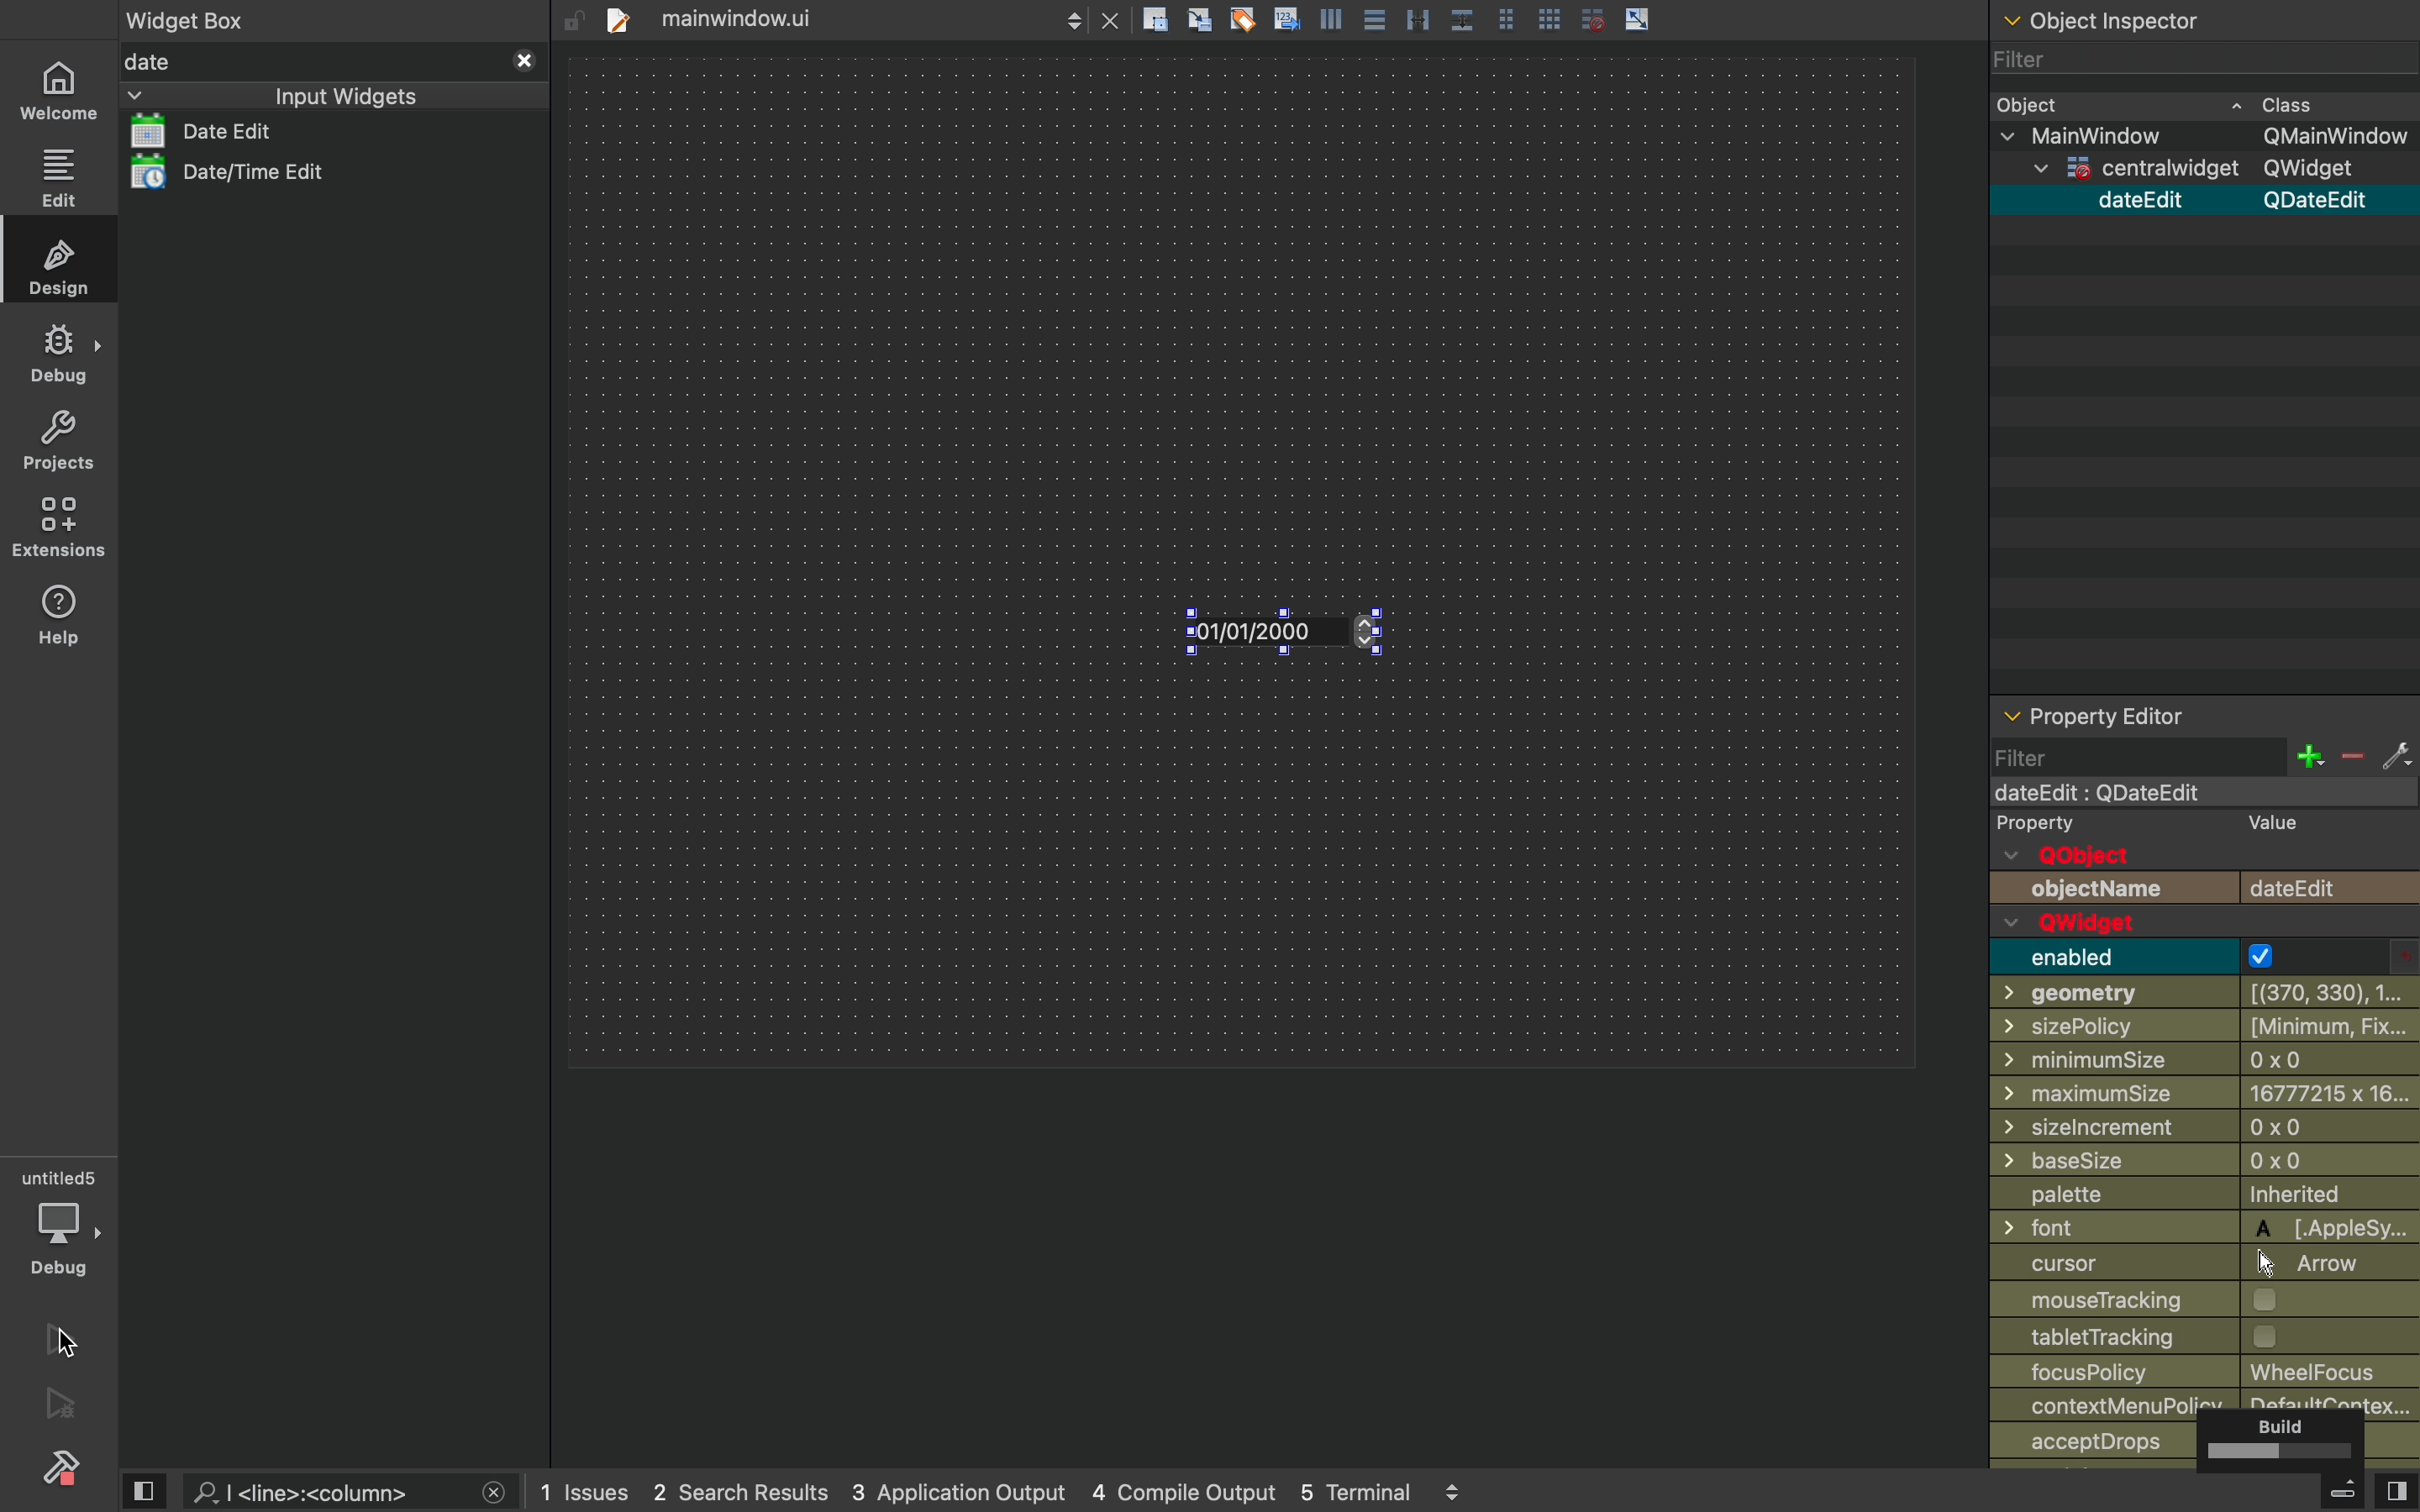  What do you see at coordinates (2204, 1095) in the screenshot?
I see `maximumsize` at bounding box center [2204, 1095].